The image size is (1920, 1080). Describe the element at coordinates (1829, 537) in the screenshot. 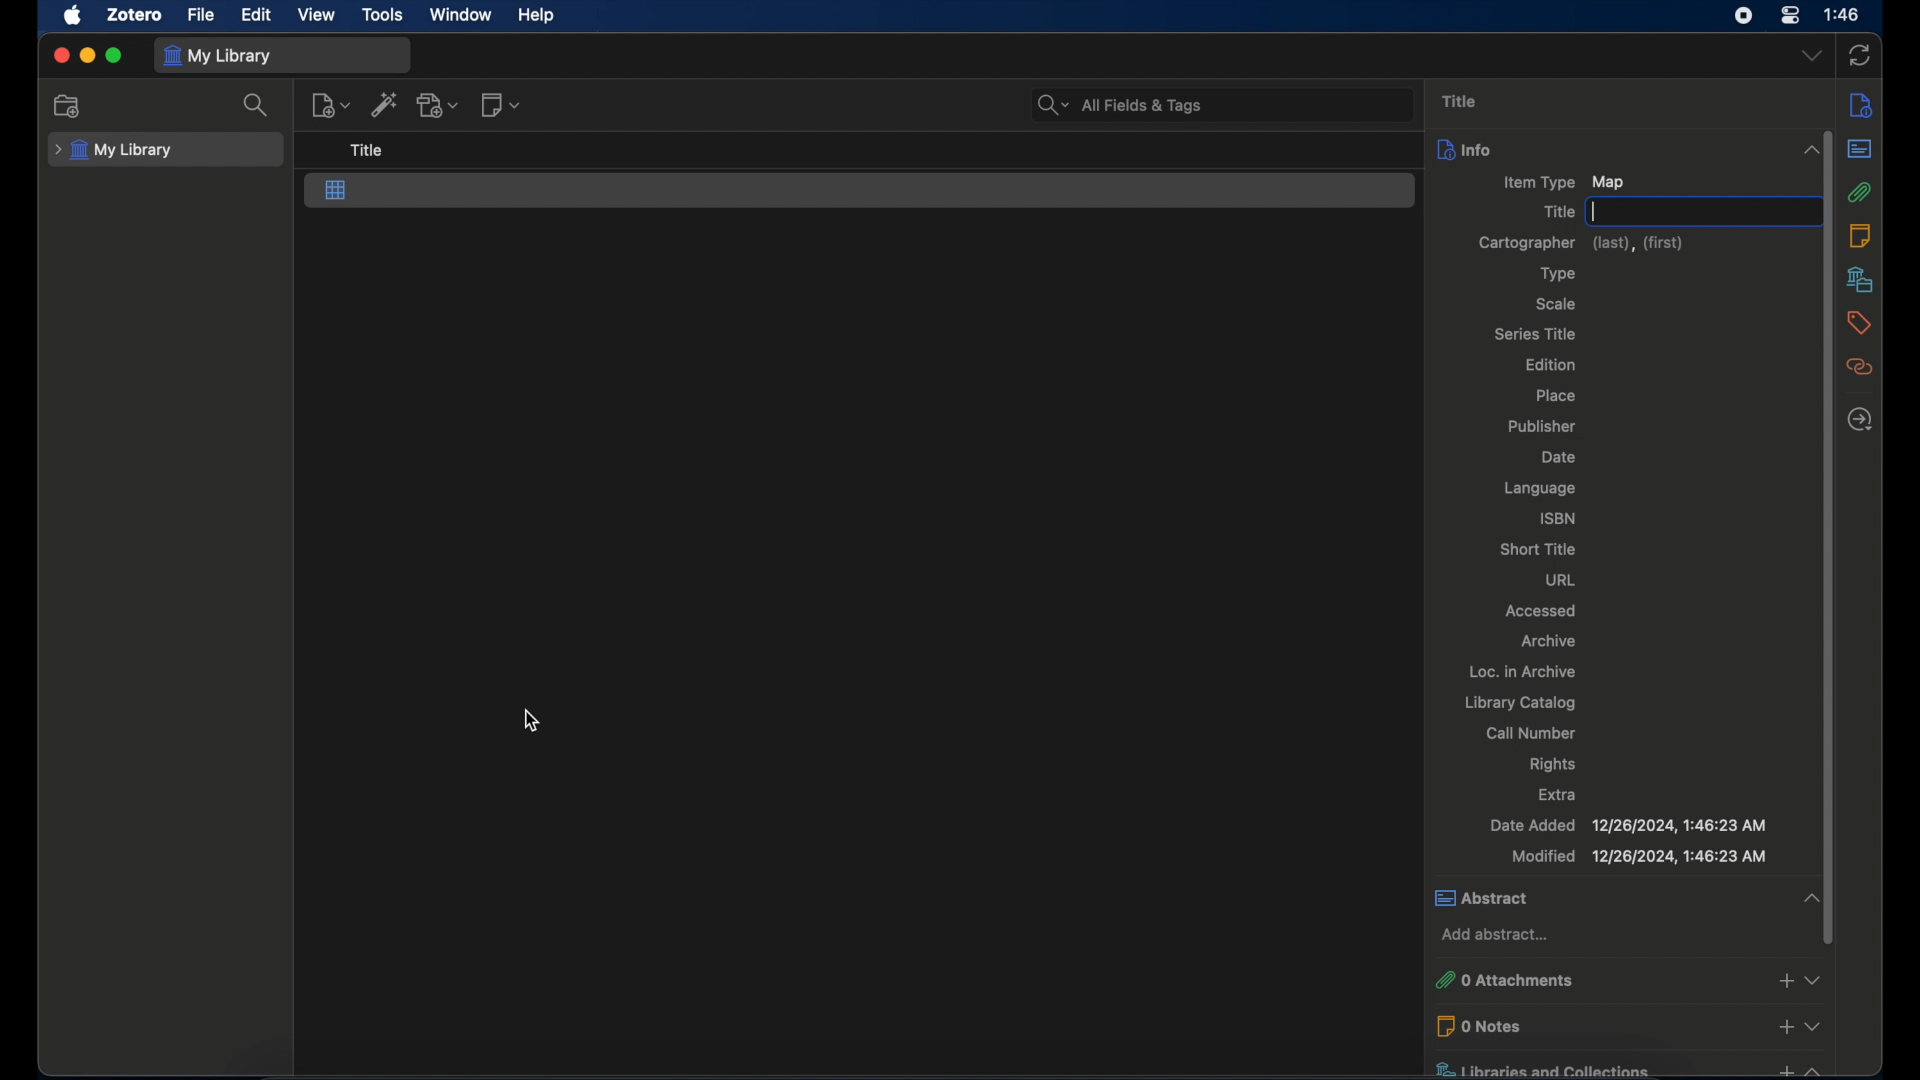

I see `vertical scroll bar` at that location.